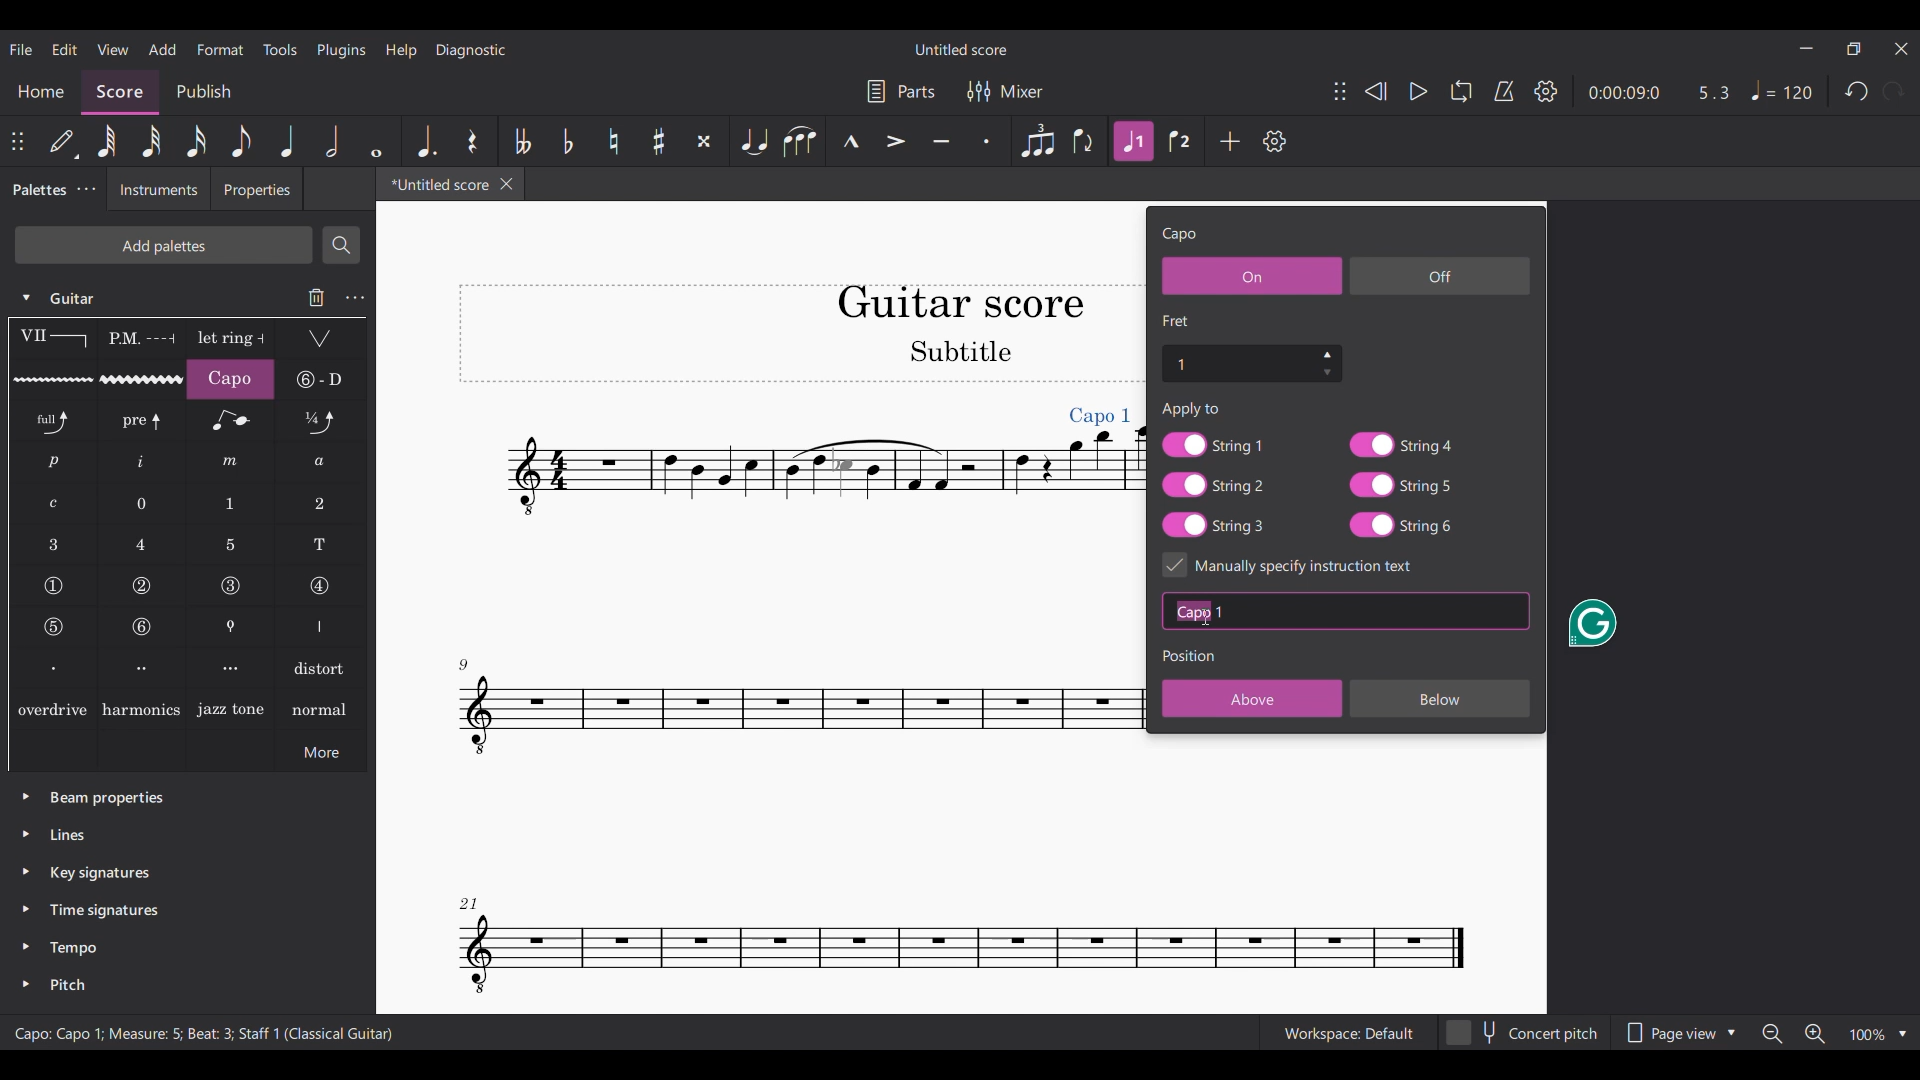  I want to click on Thumb position, so click(232, 627).